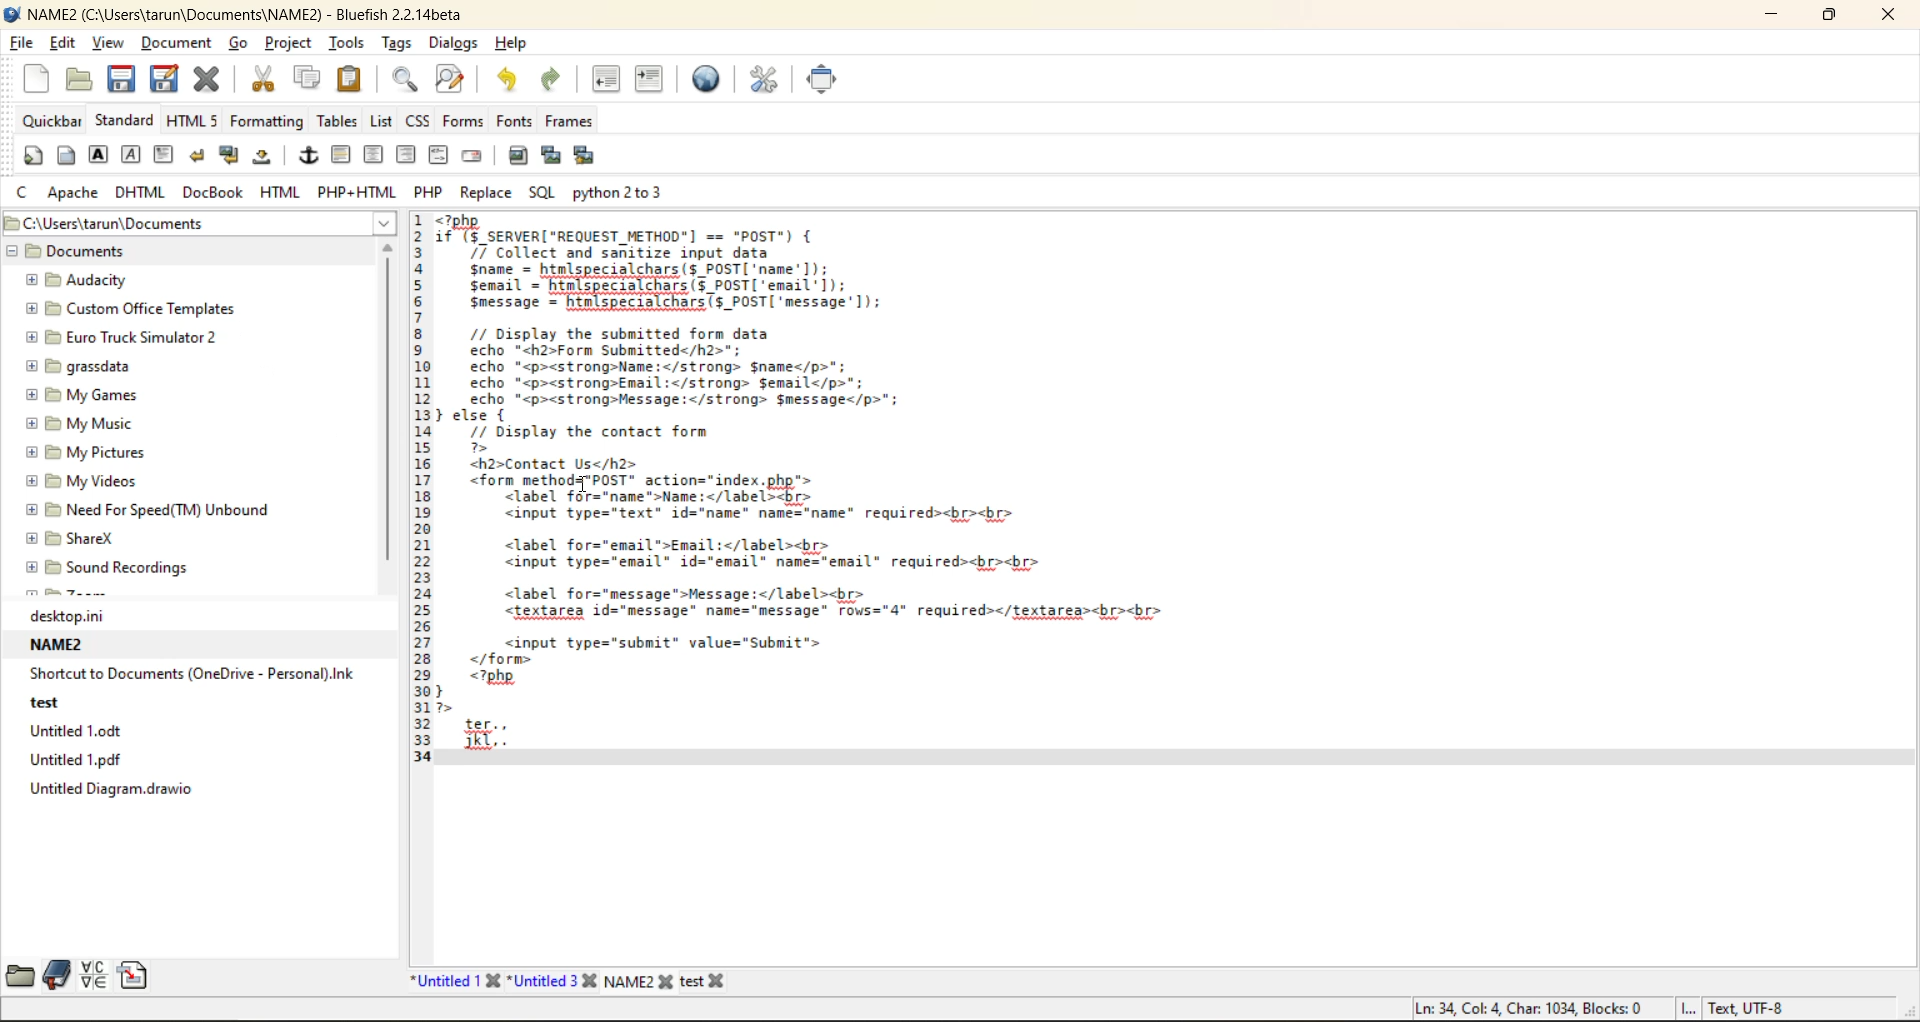  I want to click on euro truck simulator 2, so click(132, 339).